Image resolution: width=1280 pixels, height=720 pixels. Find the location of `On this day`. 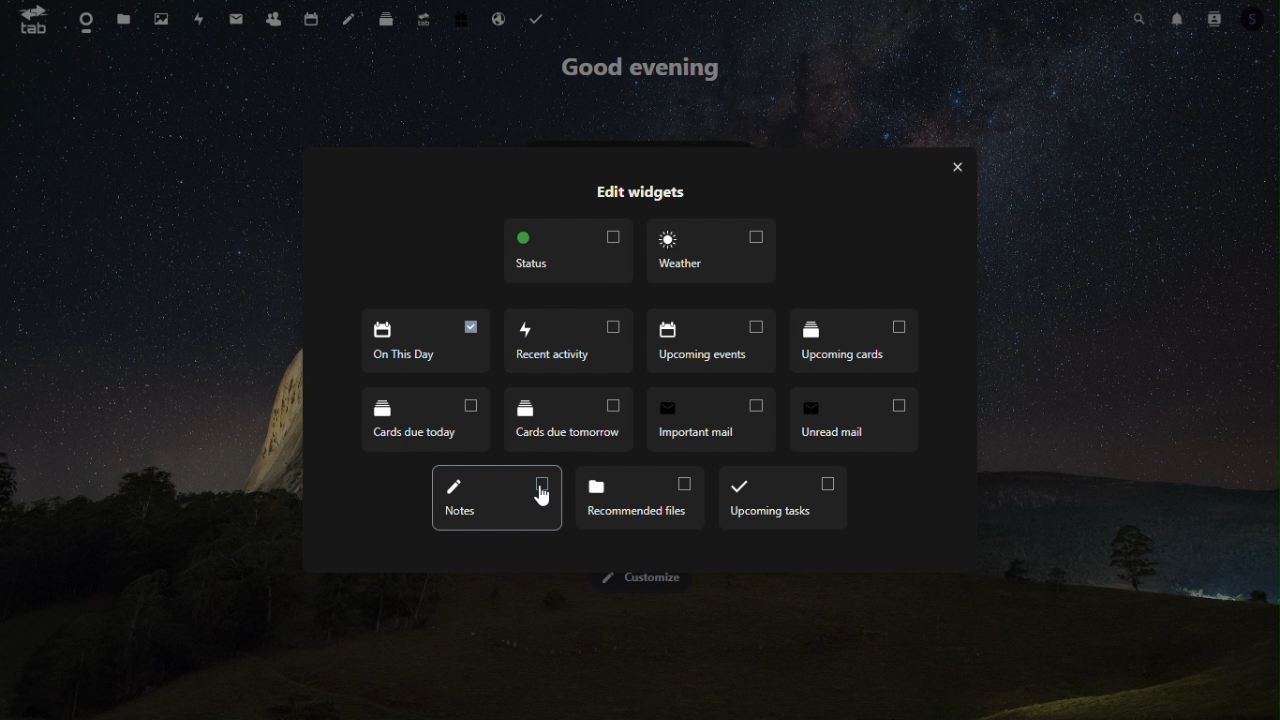

On this day is located at coordinates (497, 497).